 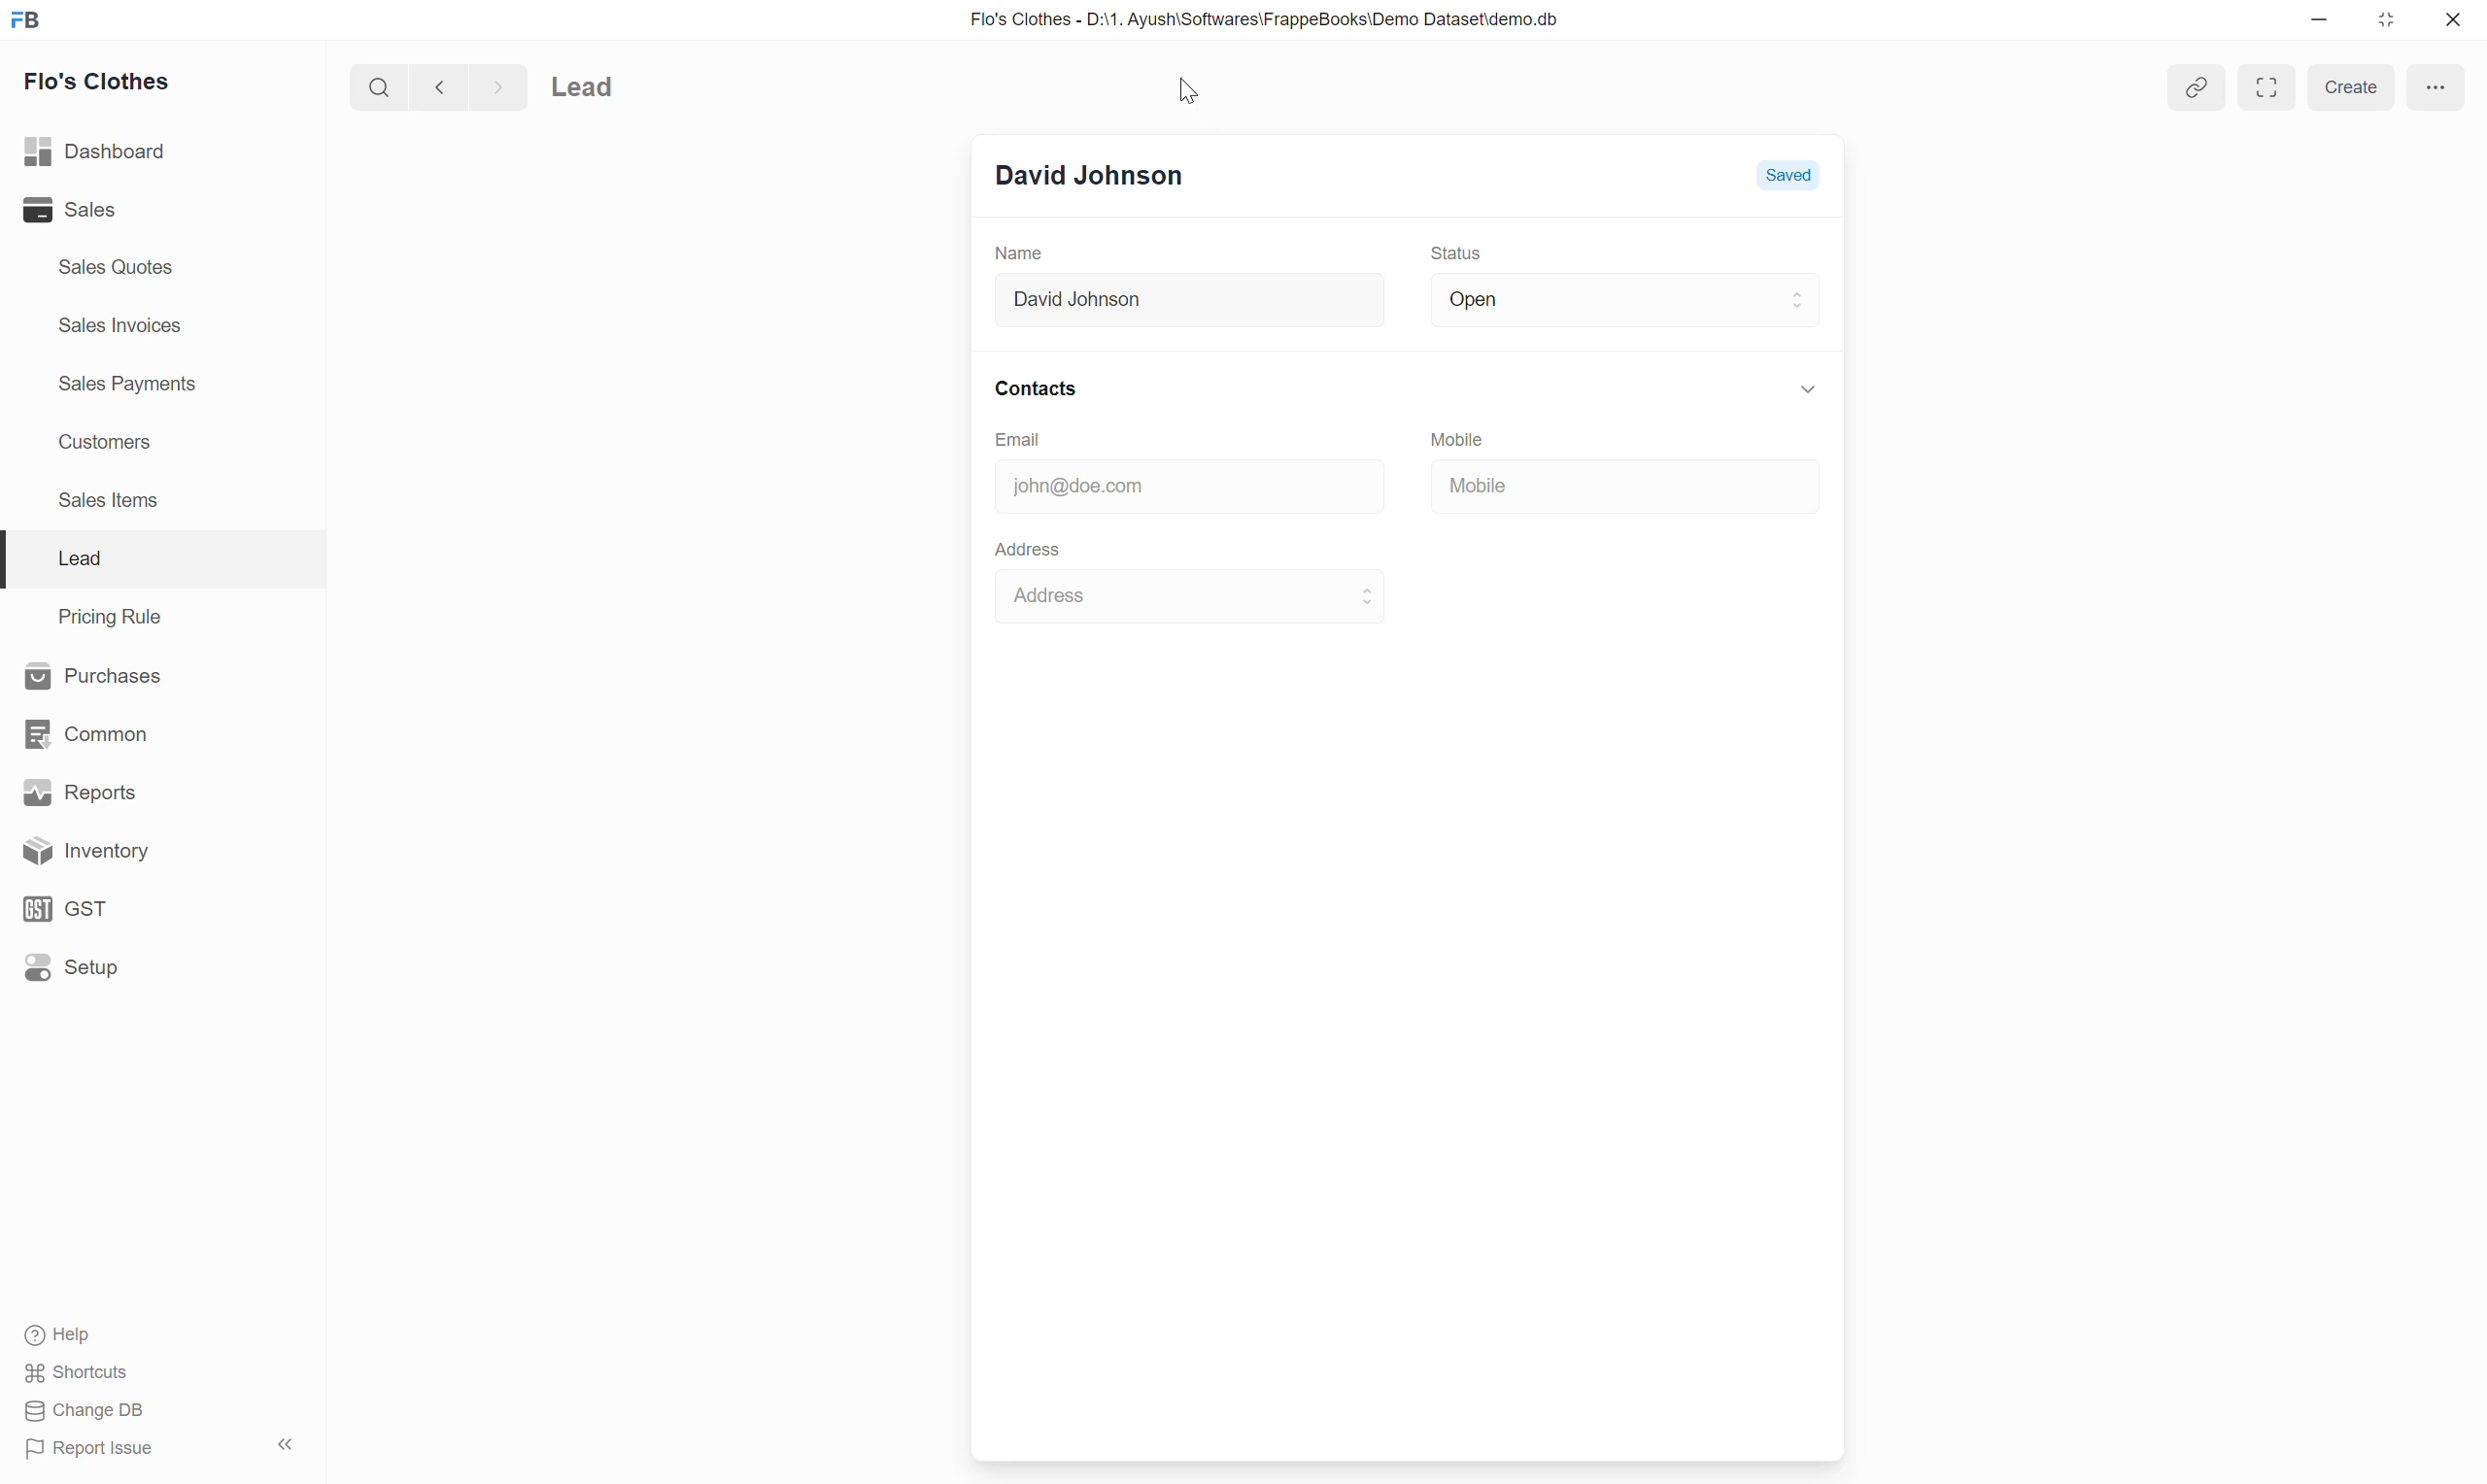 What do you see at coordinates (284, 1443) in the screenshot?
I see `Hide sidebar` at bounding box center [284, 1443].